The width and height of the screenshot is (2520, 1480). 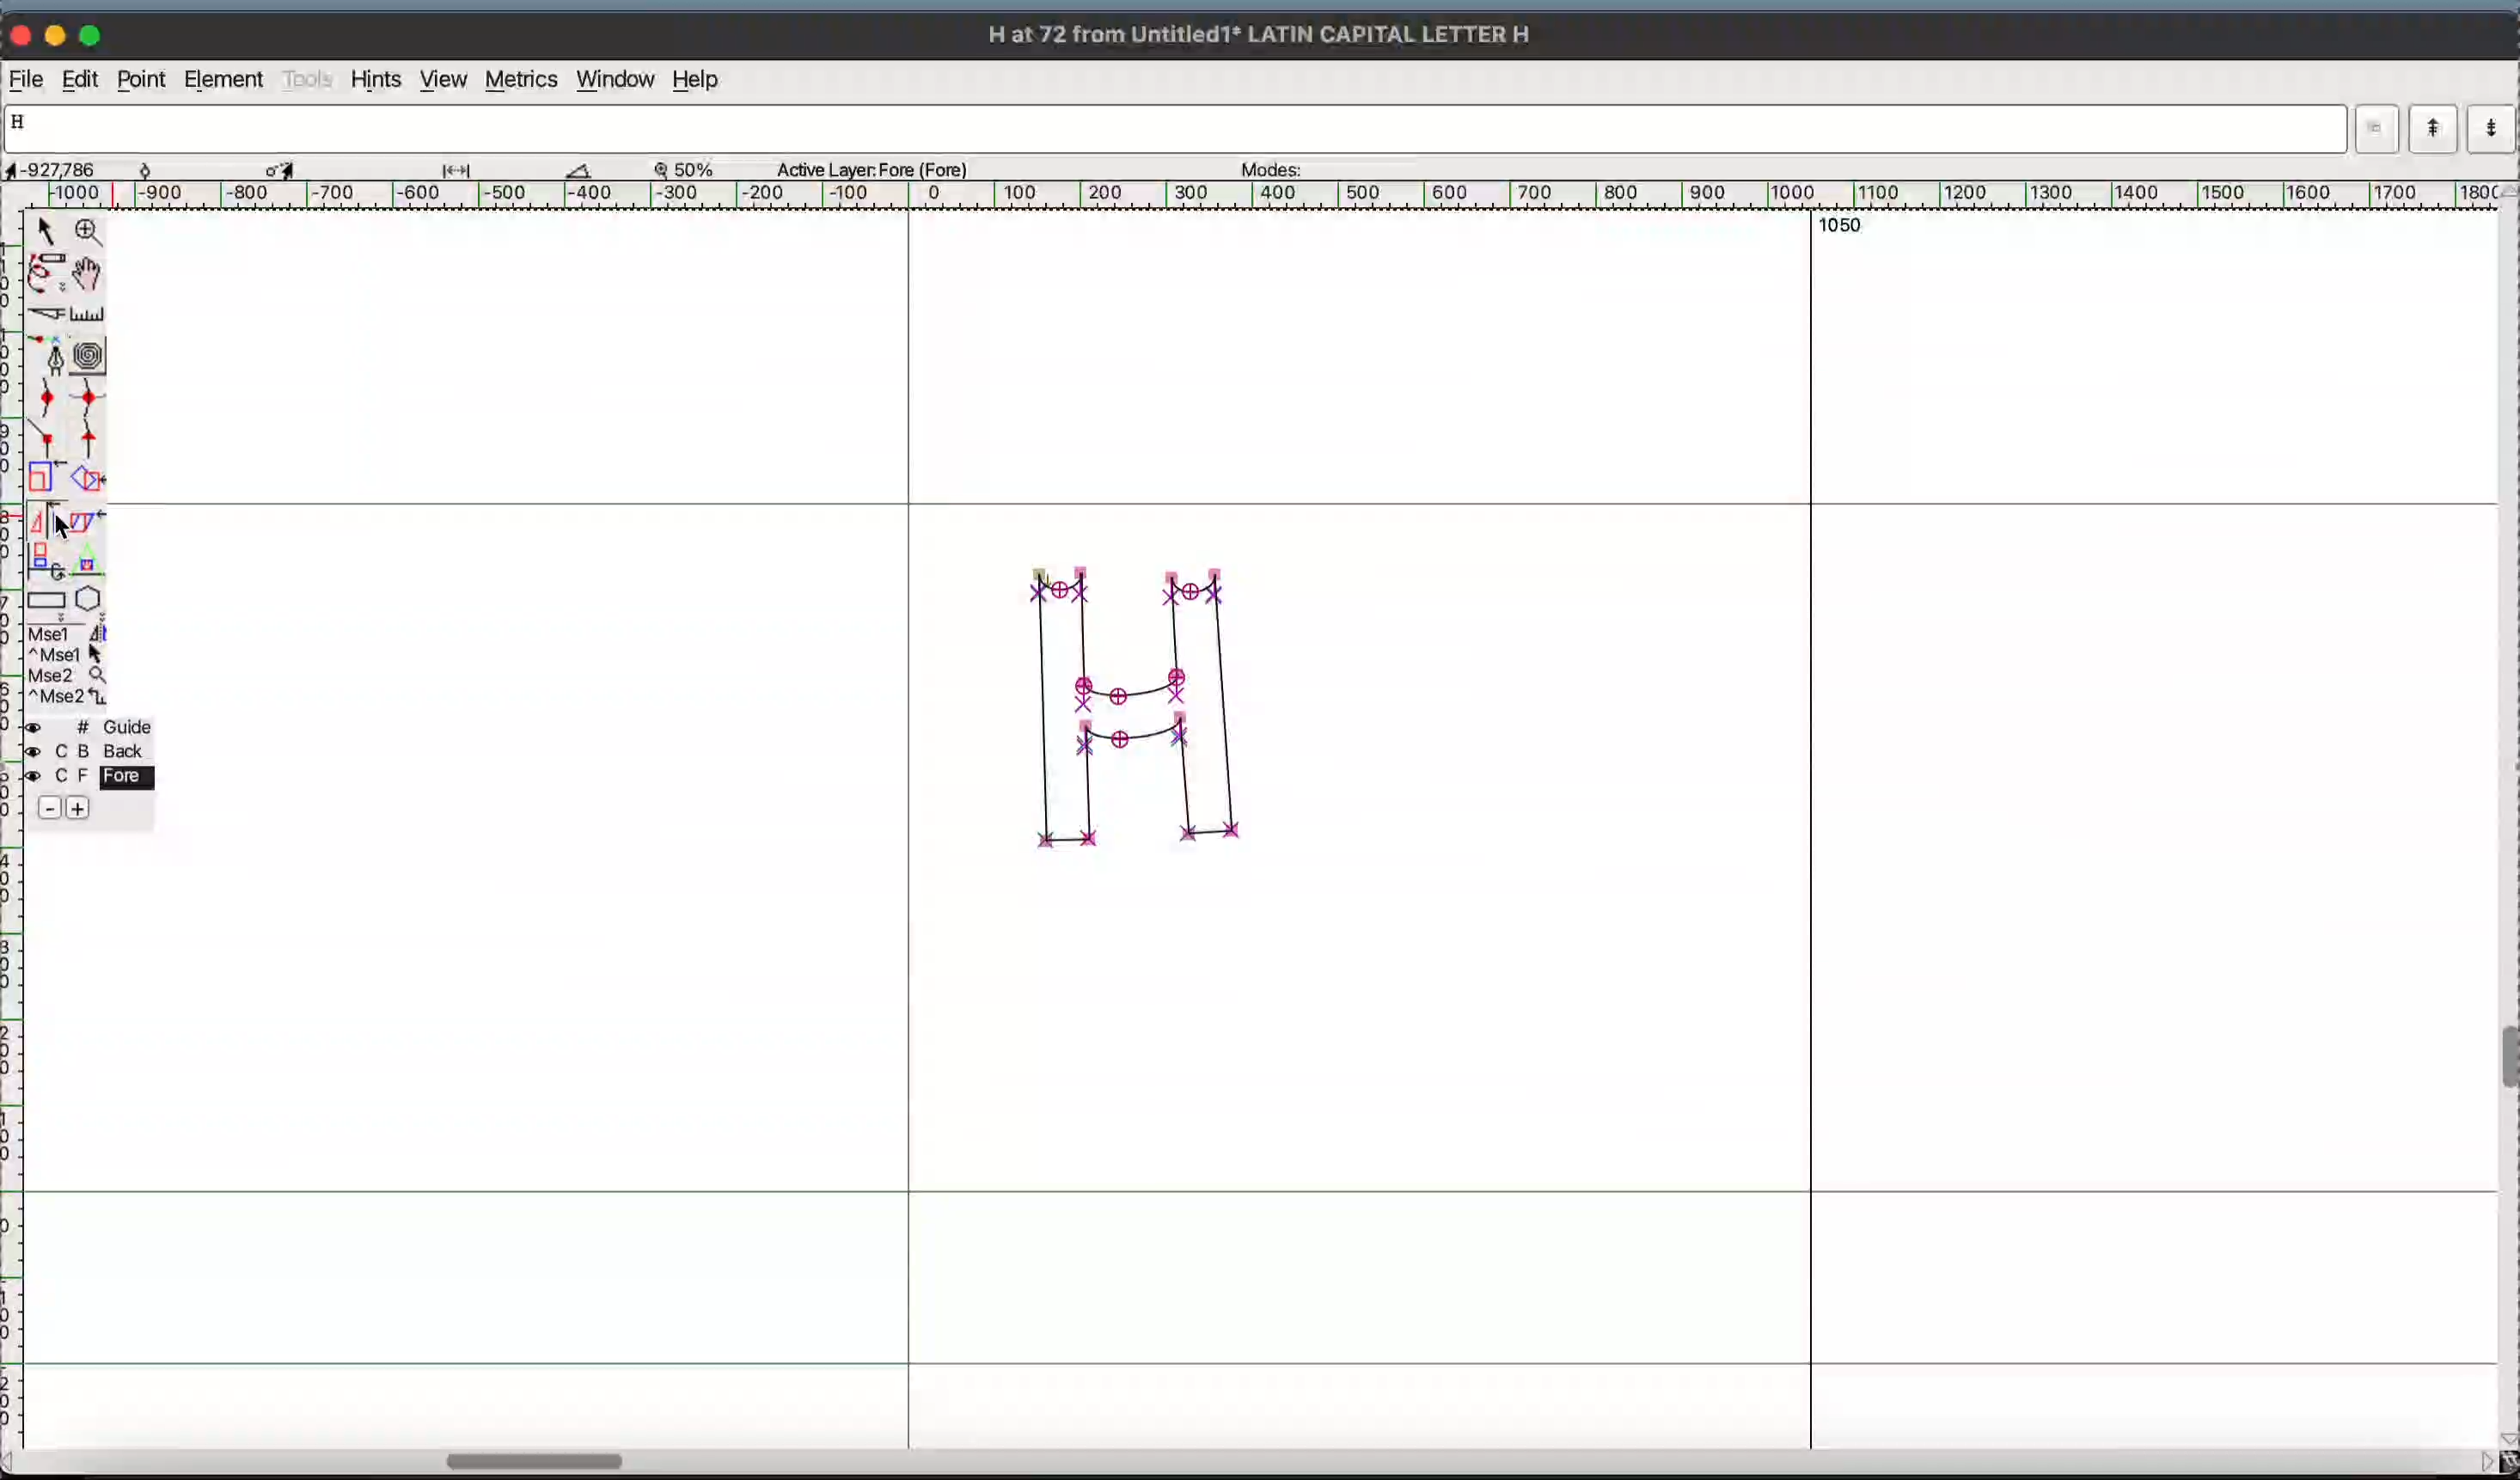 What do you see at coordinates (88, 351) in the screenshot?
I see `spiro` at bounding box center [88, 351].